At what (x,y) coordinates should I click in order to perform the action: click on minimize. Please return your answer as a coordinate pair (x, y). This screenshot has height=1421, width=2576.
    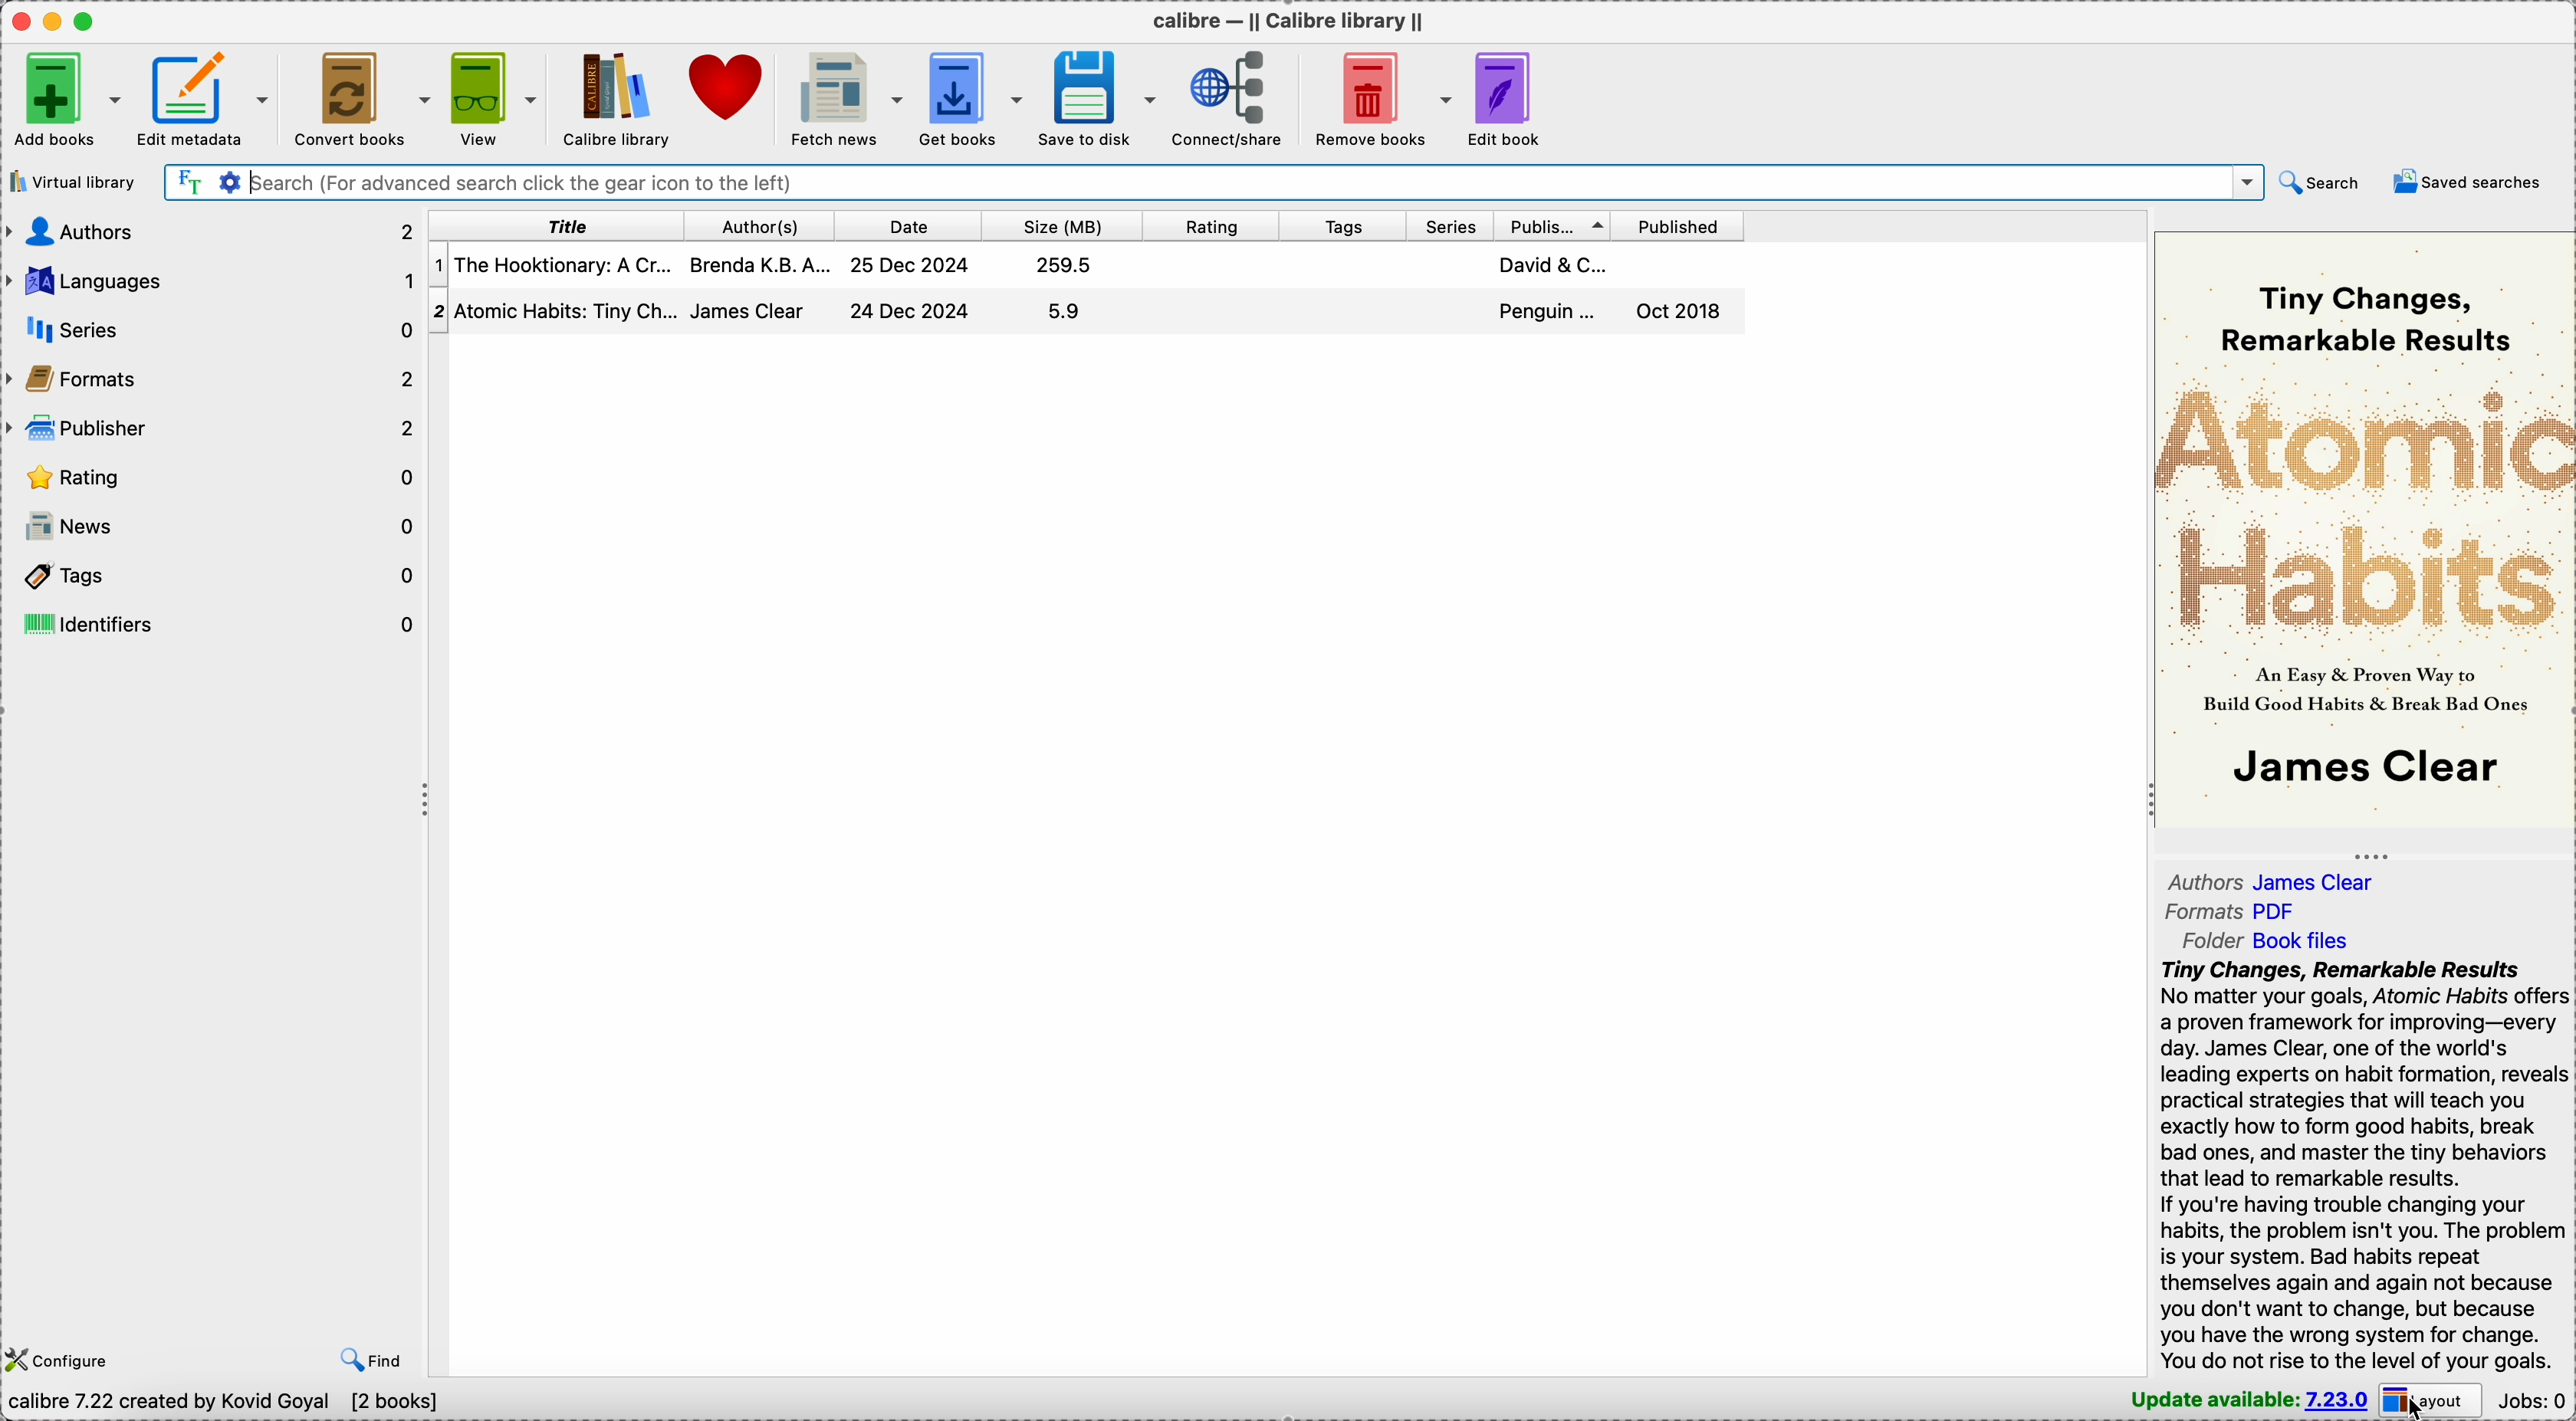
    Looking at the image, I should click on (57, 21).